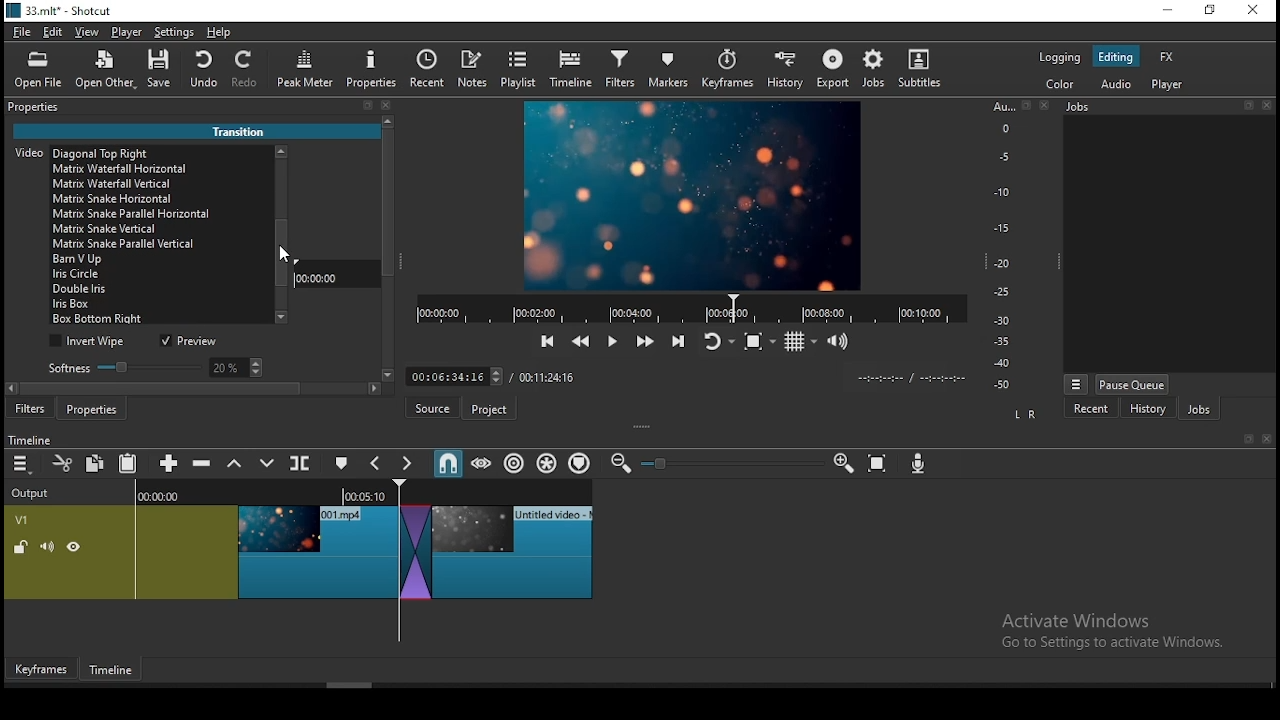 The width and height of the screenshot is (1280, 720). What do you see at coordinates (1247, 440) in the screenshot?
I see `` at bounding box center [1247, 440].